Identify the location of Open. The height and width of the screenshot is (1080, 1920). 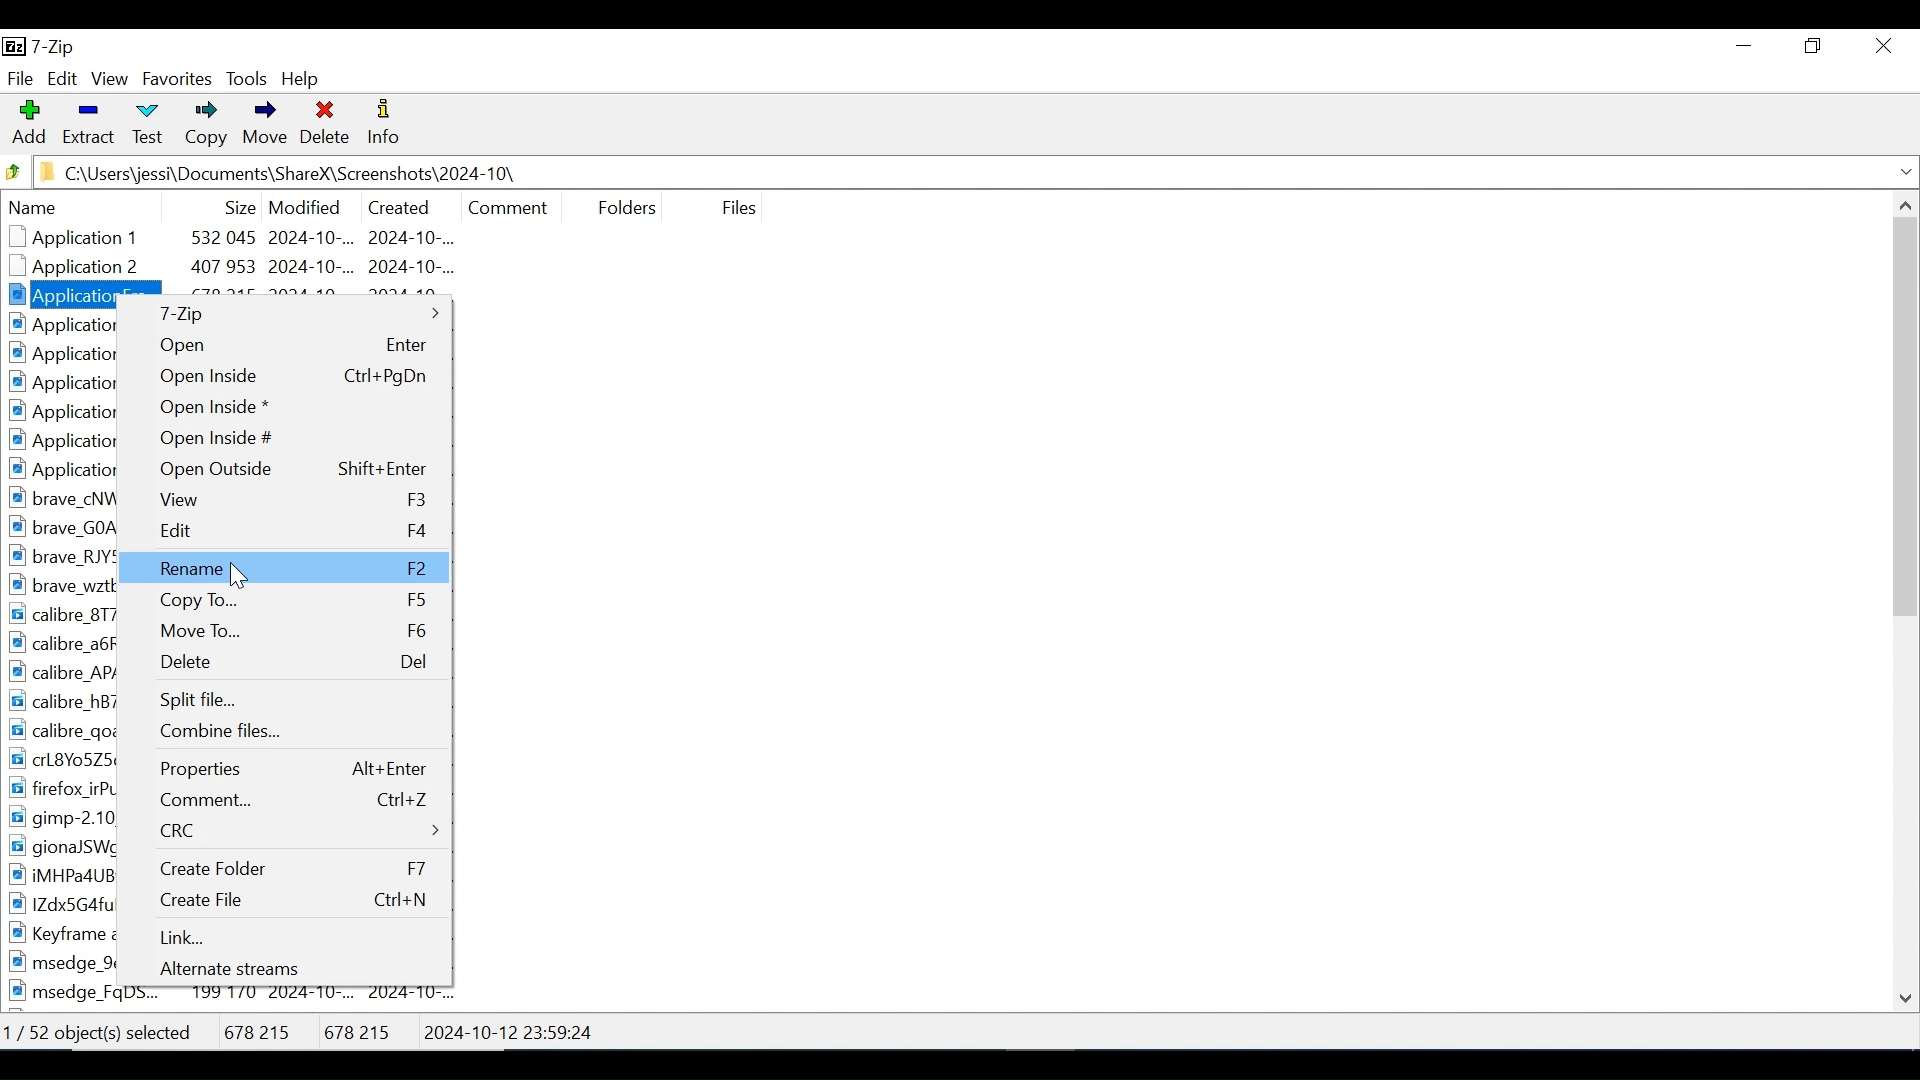
(284, 345).